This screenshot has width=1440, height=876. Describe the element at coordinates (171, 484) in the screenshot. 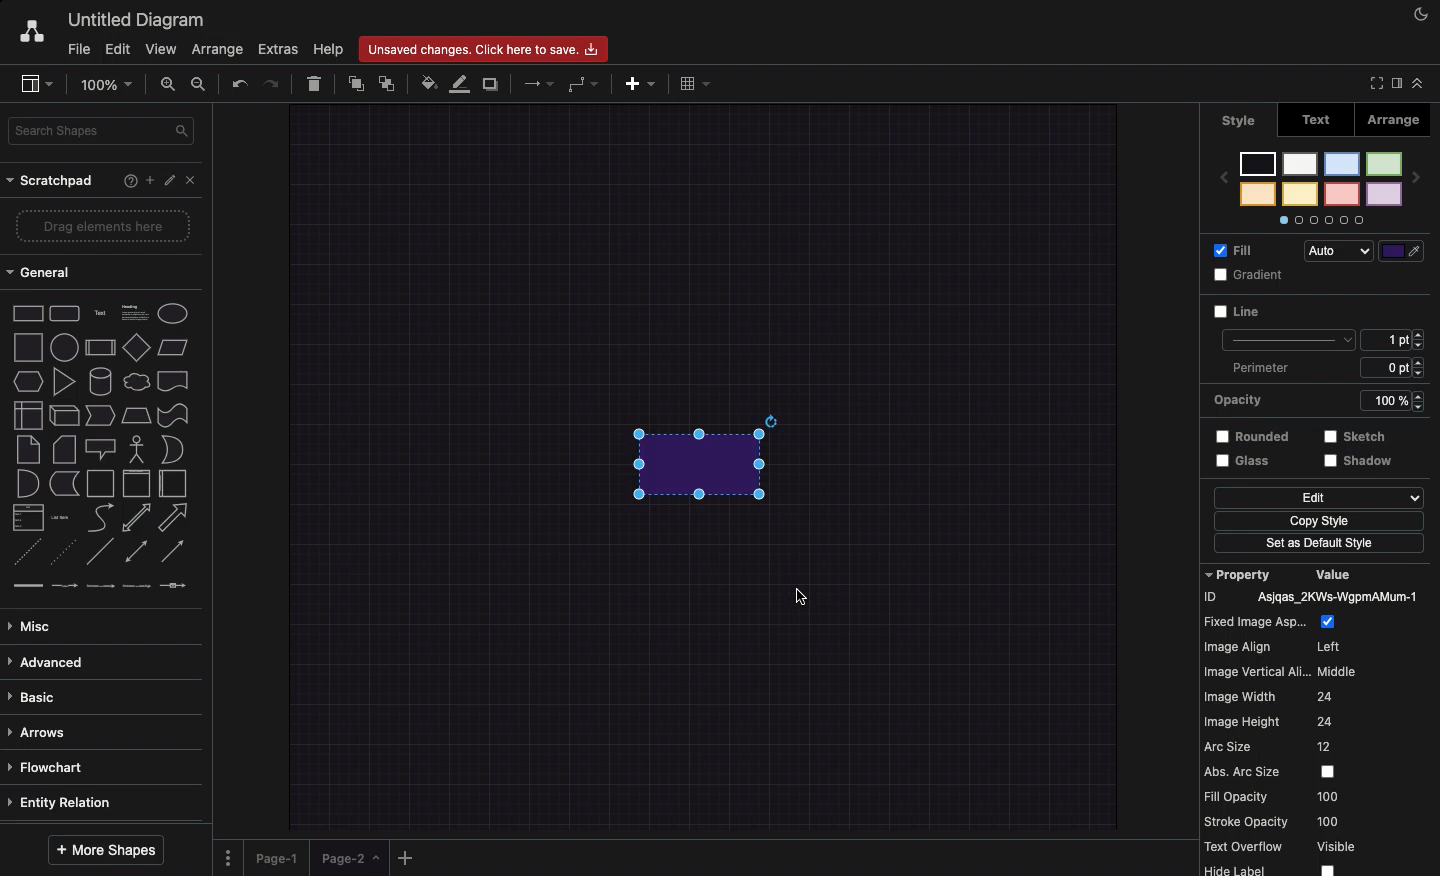

I see `horizontal container` at that location.